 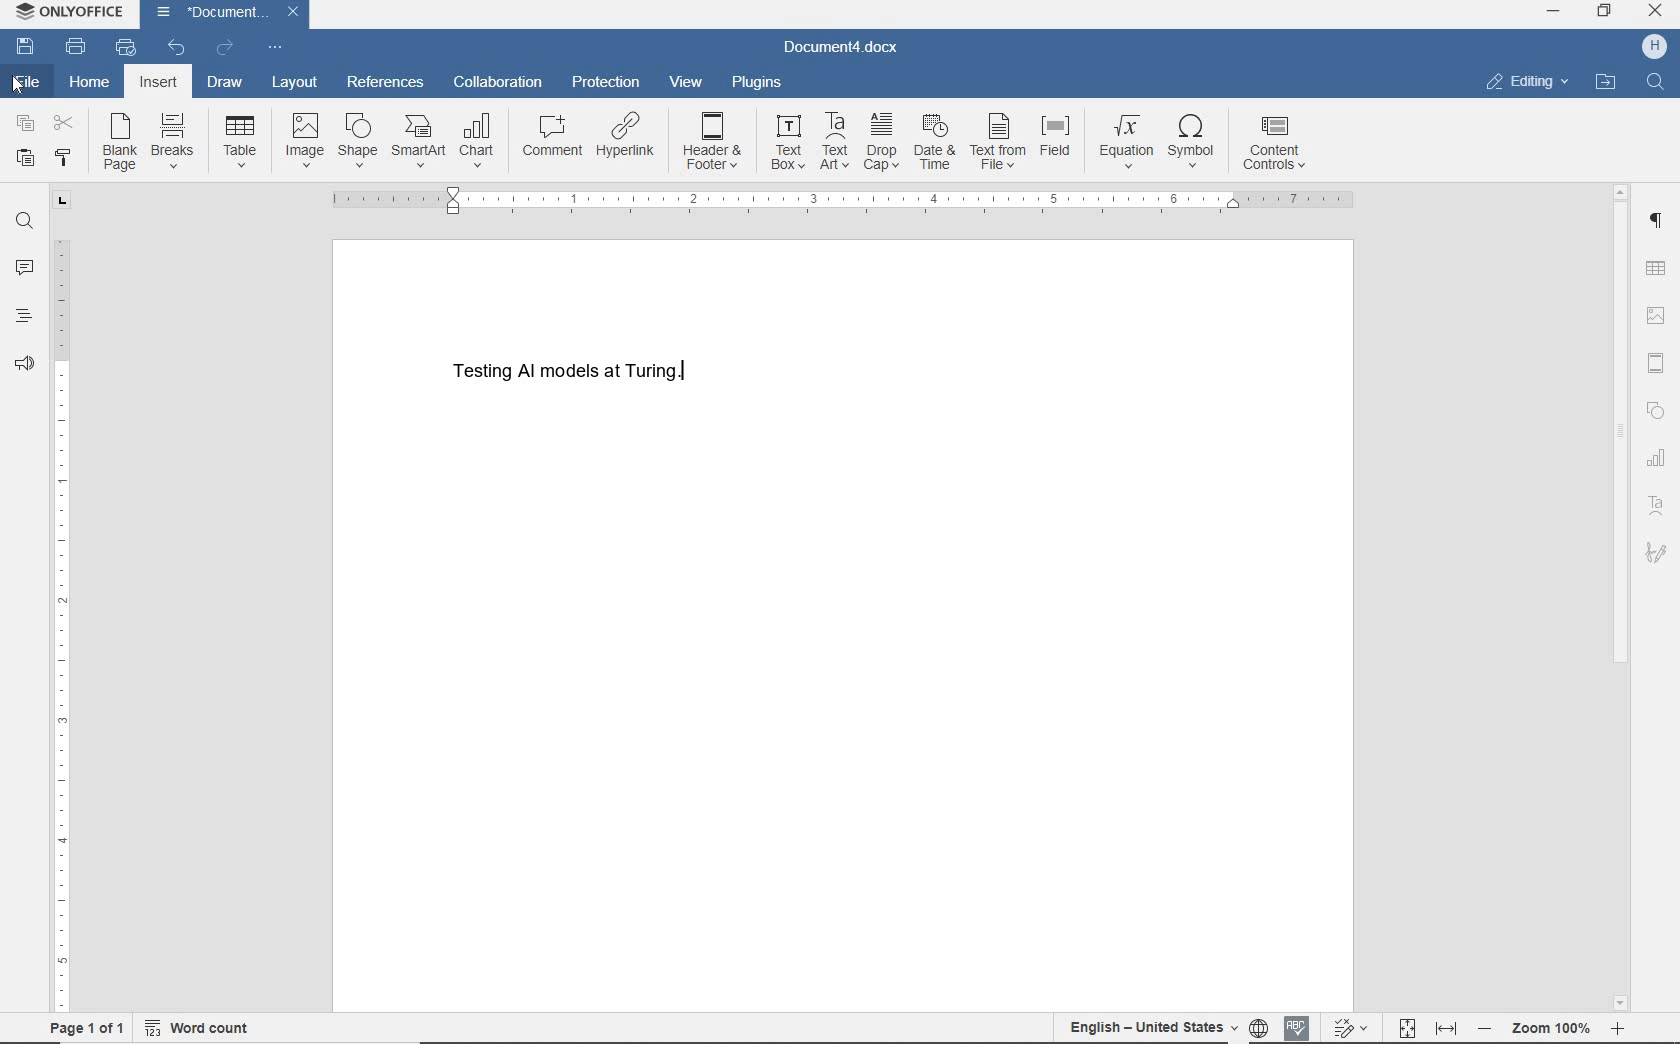 I want to click on copy style, so click(x=61, y=157).